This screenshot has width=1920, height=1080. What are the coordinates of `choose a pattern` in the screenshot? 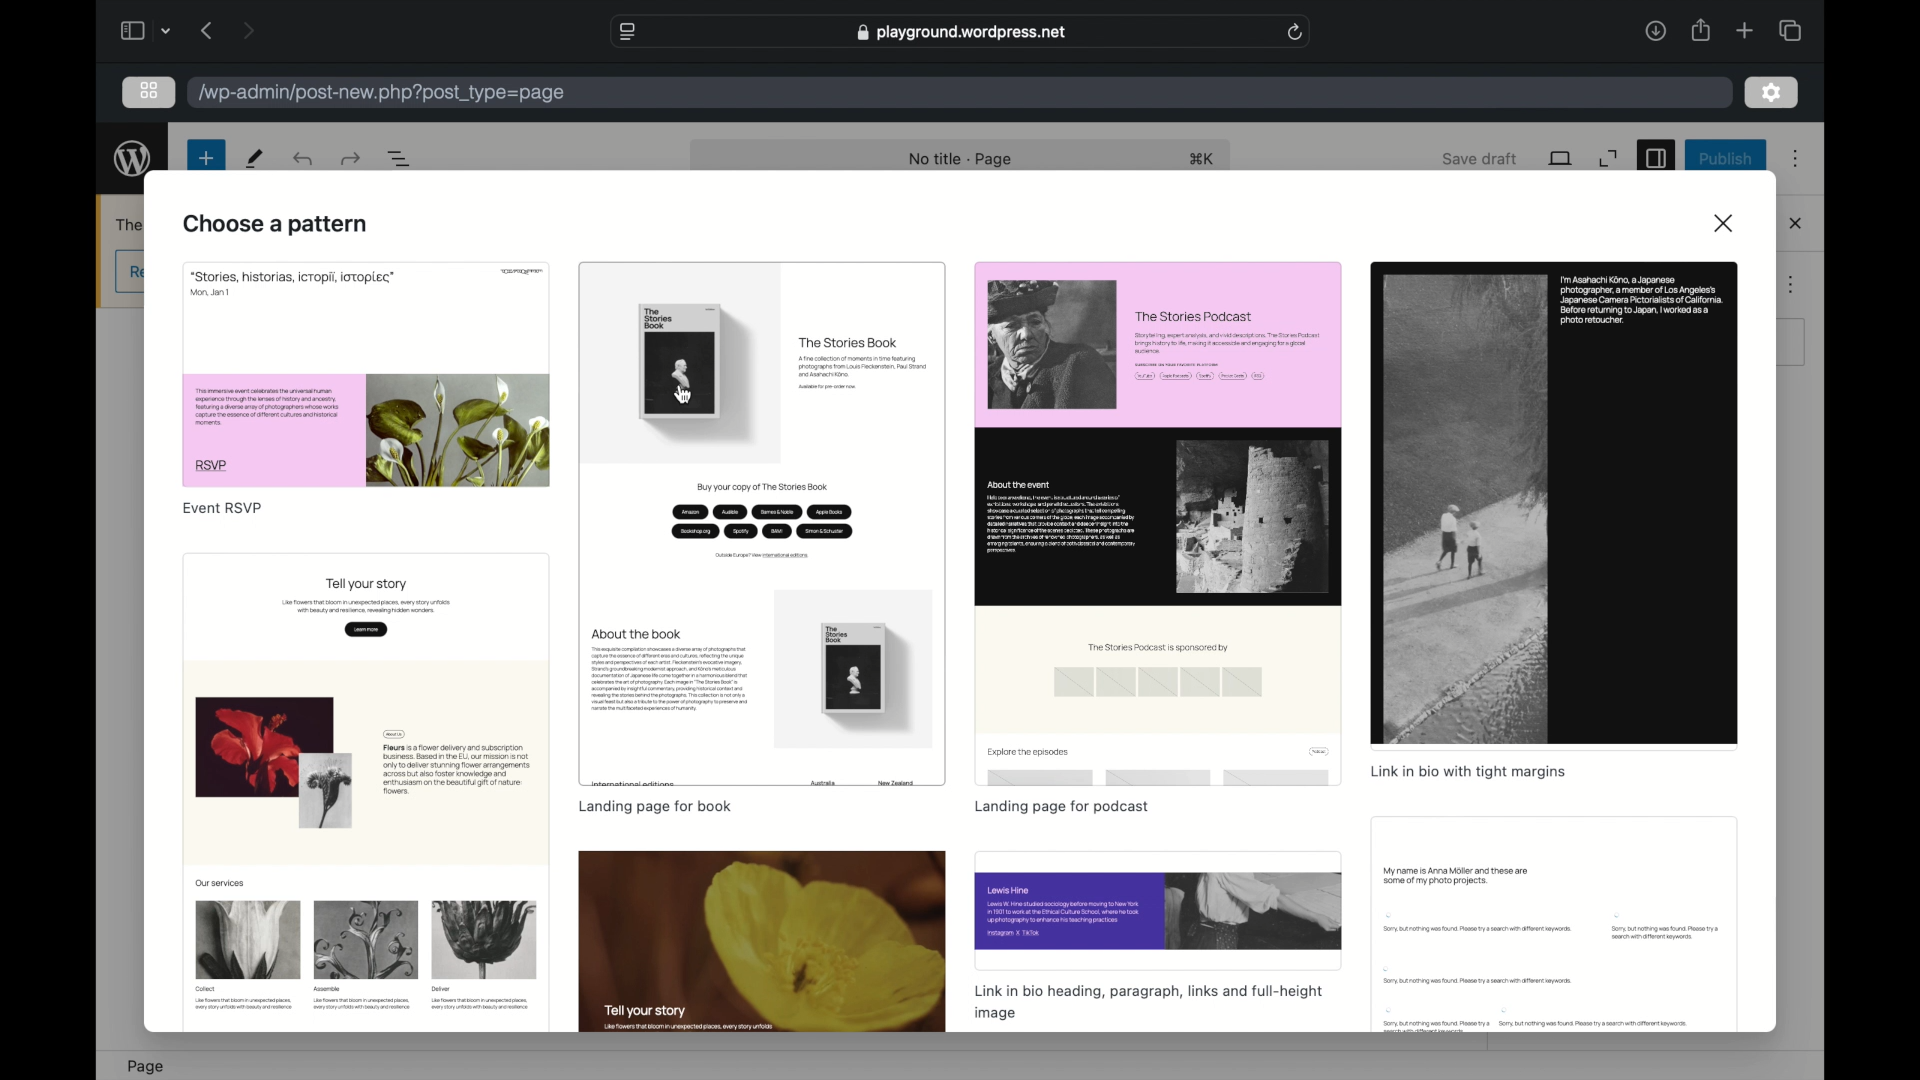 It's located at (276, 224).